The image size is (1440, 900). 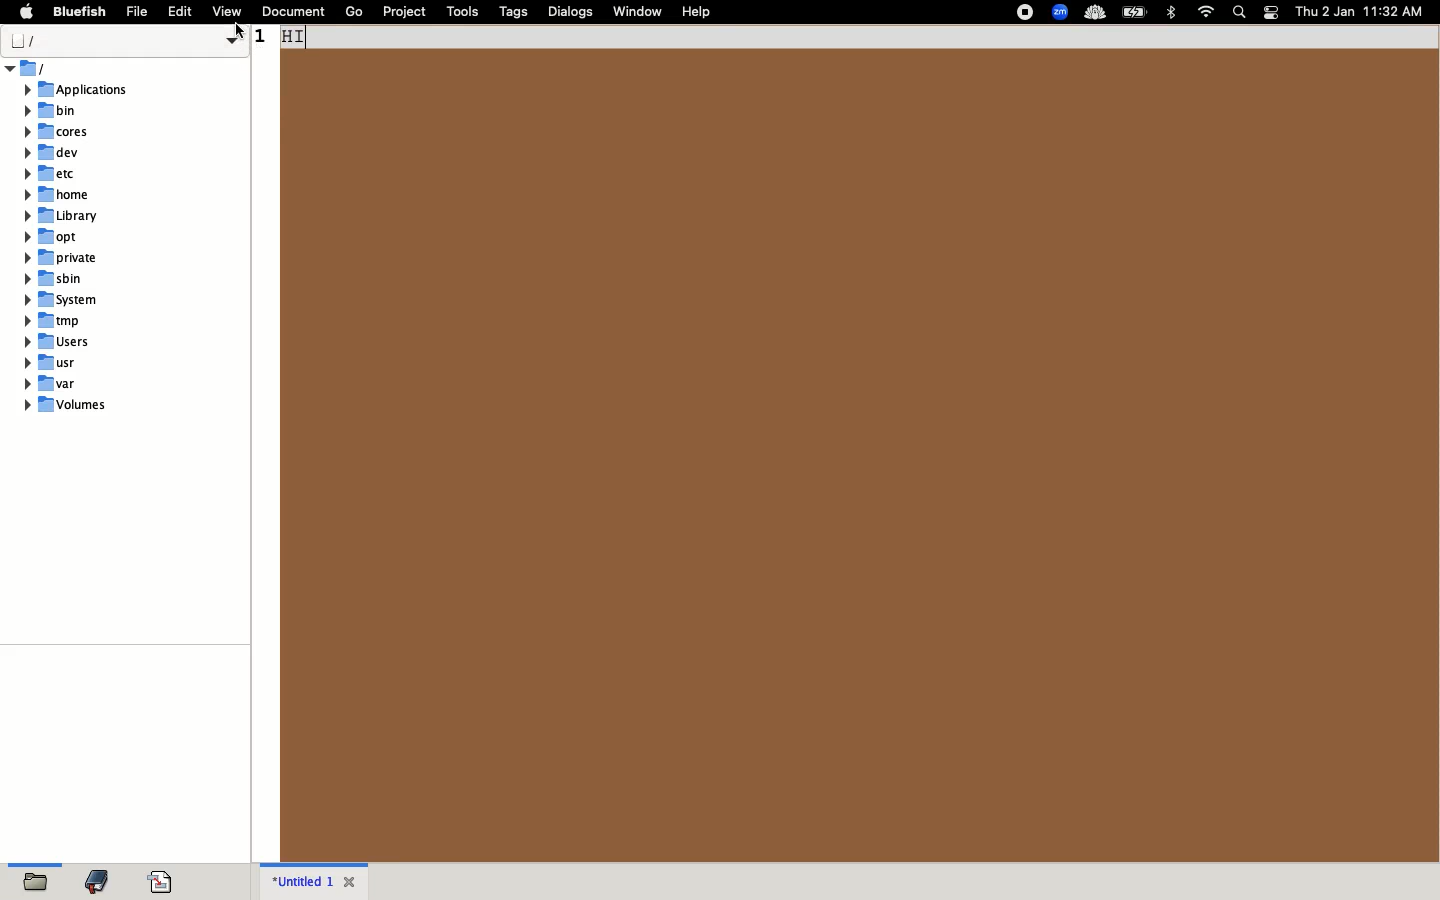 I want to click on editor space, so click(x=860, y=454).